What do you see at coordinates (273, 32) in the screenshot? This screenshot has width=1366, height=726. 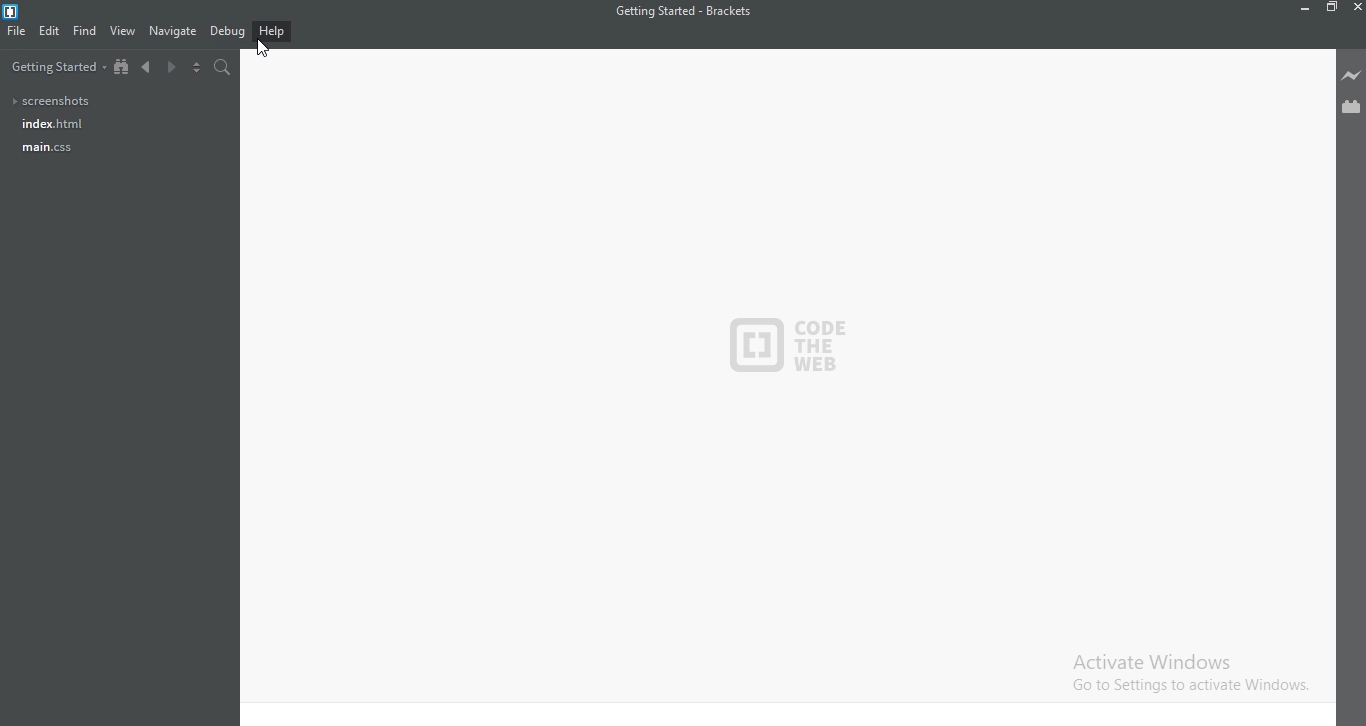 I see `Help` at bounding box center [273, 32].